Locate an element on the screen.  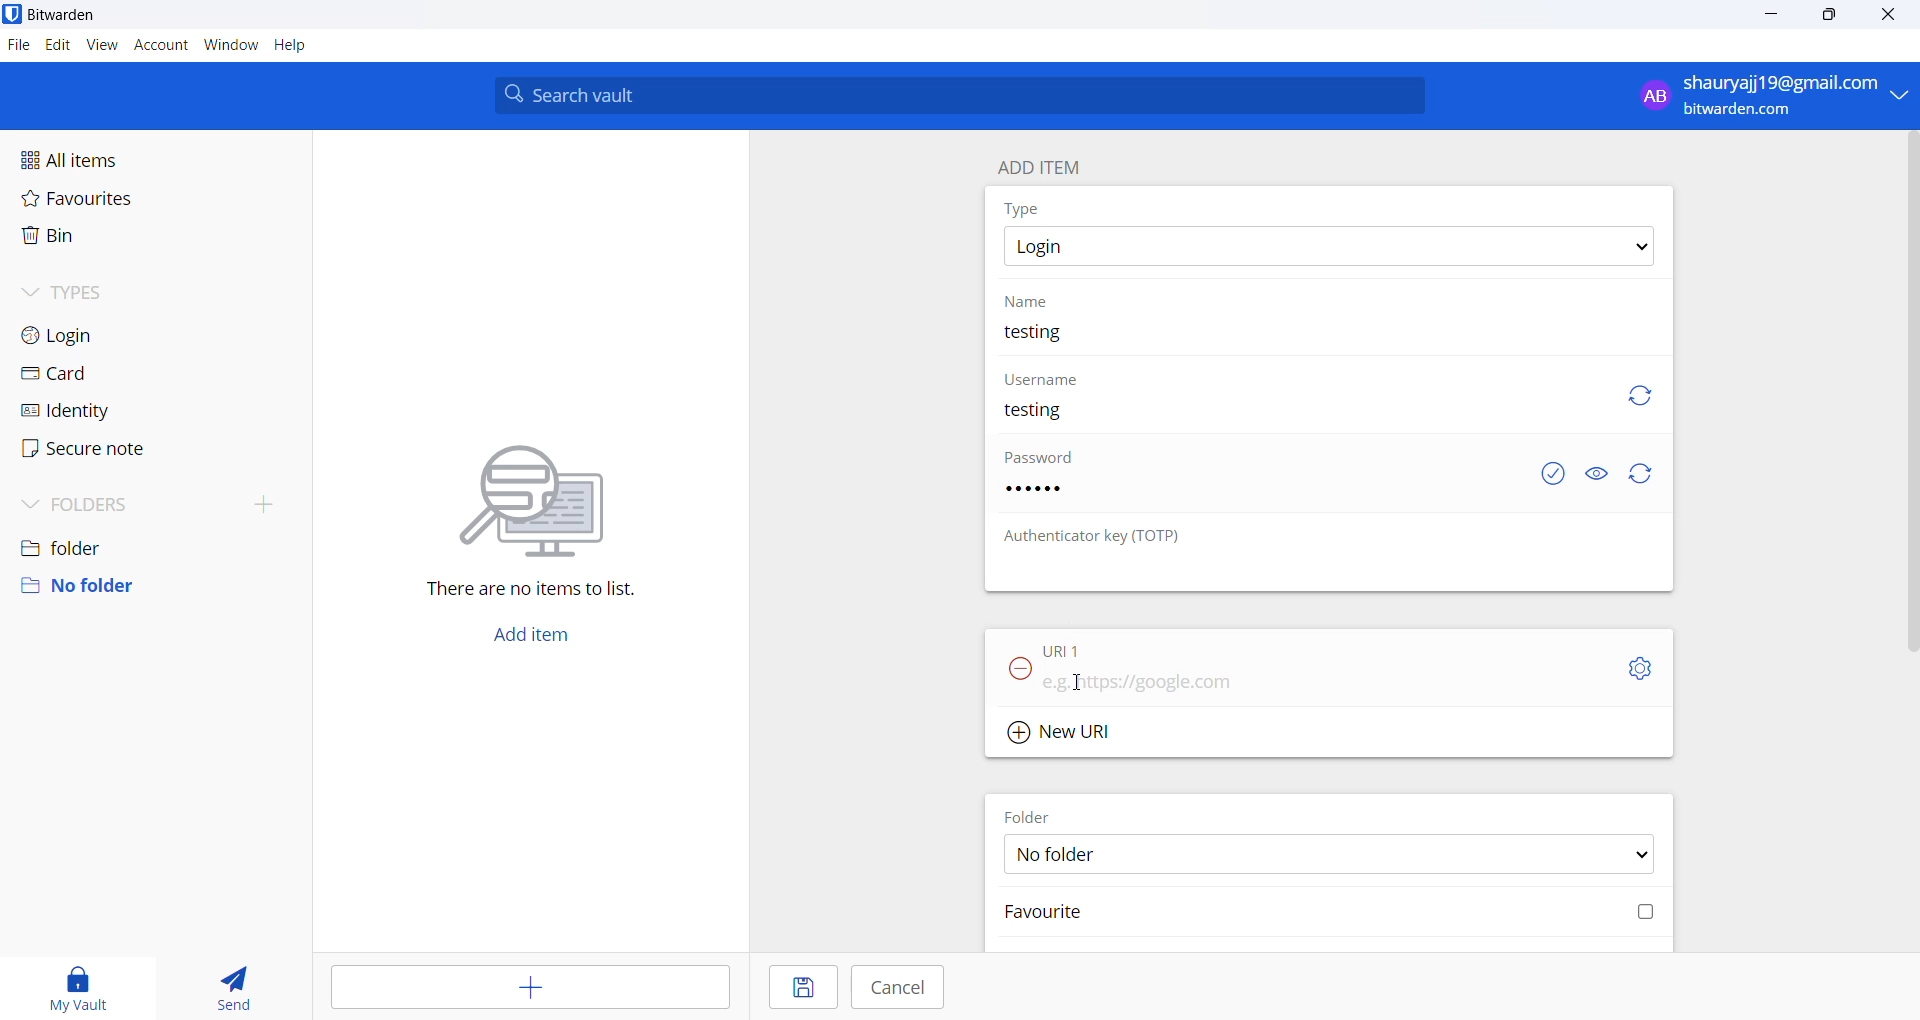
password is located at coordinates (1049, 459).